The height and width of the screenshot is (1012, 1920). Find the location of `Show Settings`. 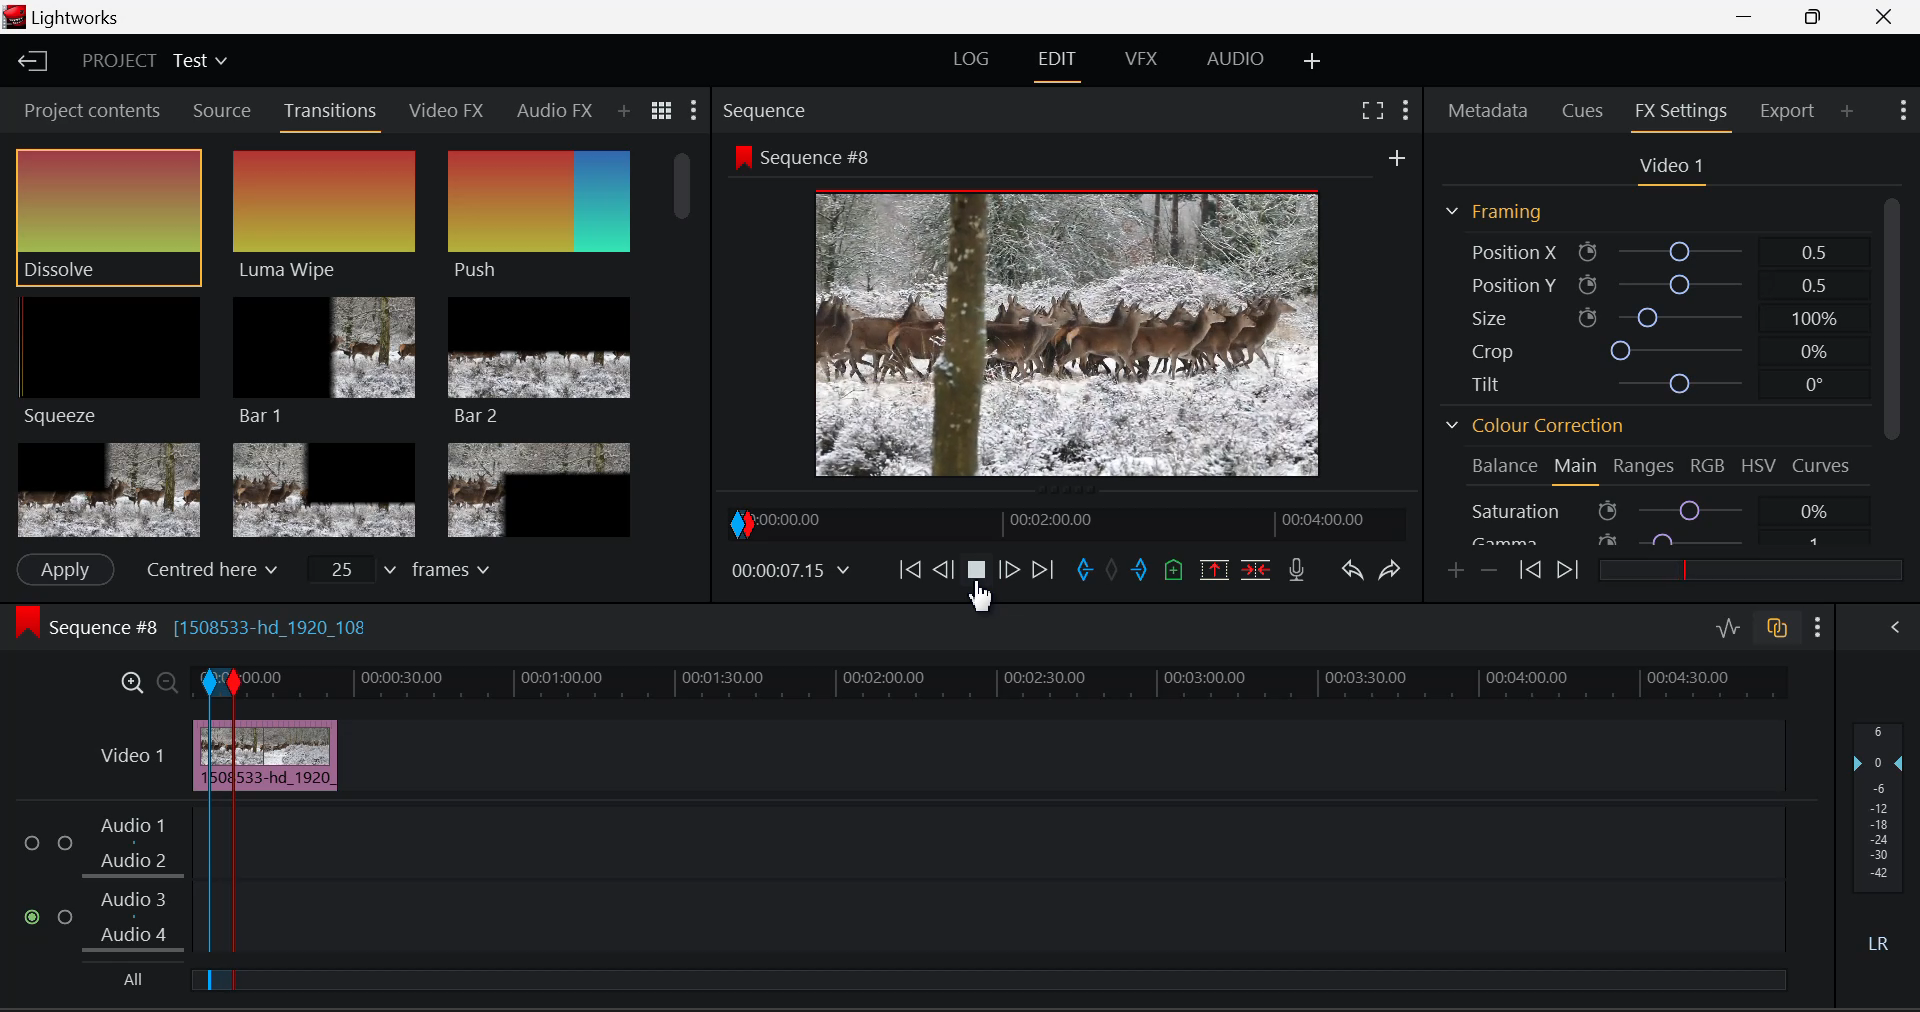

Show Settings is located at coordinates (1904, 111).